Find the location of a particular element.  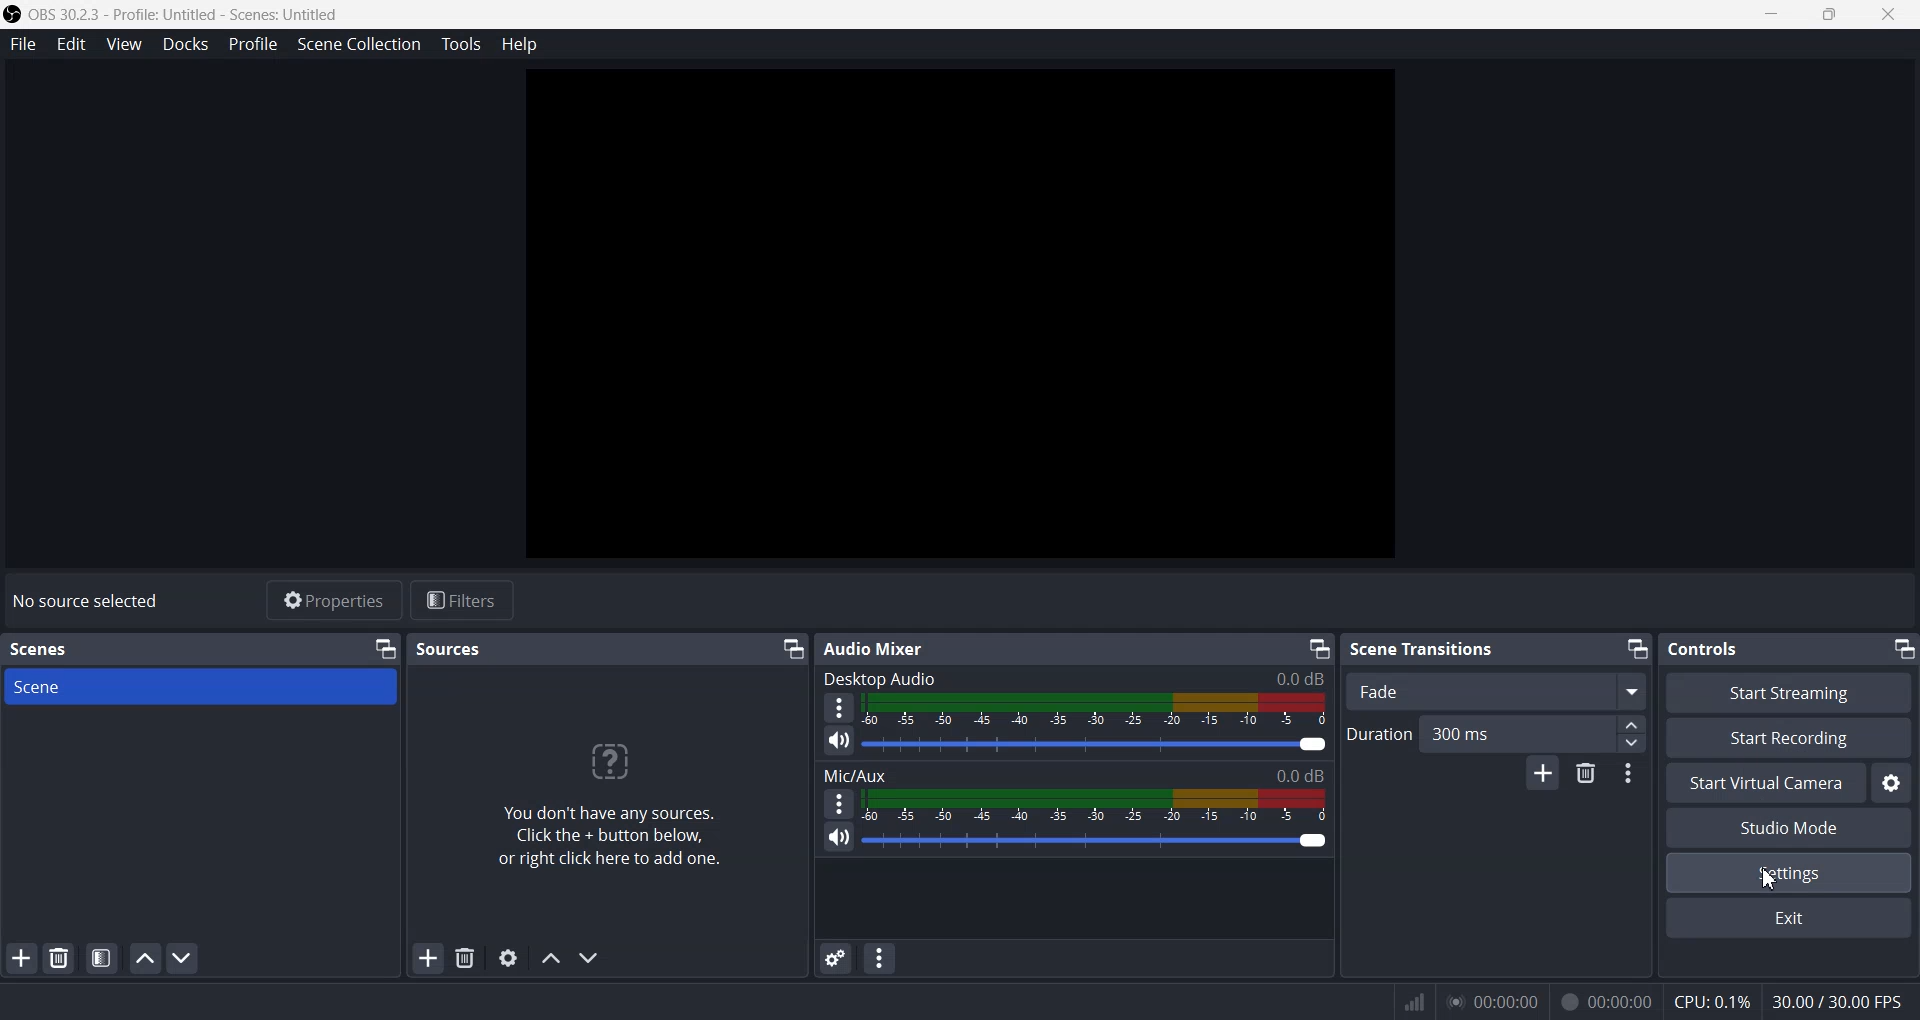

Mute / Unmute is located at coordinates (838, 741).